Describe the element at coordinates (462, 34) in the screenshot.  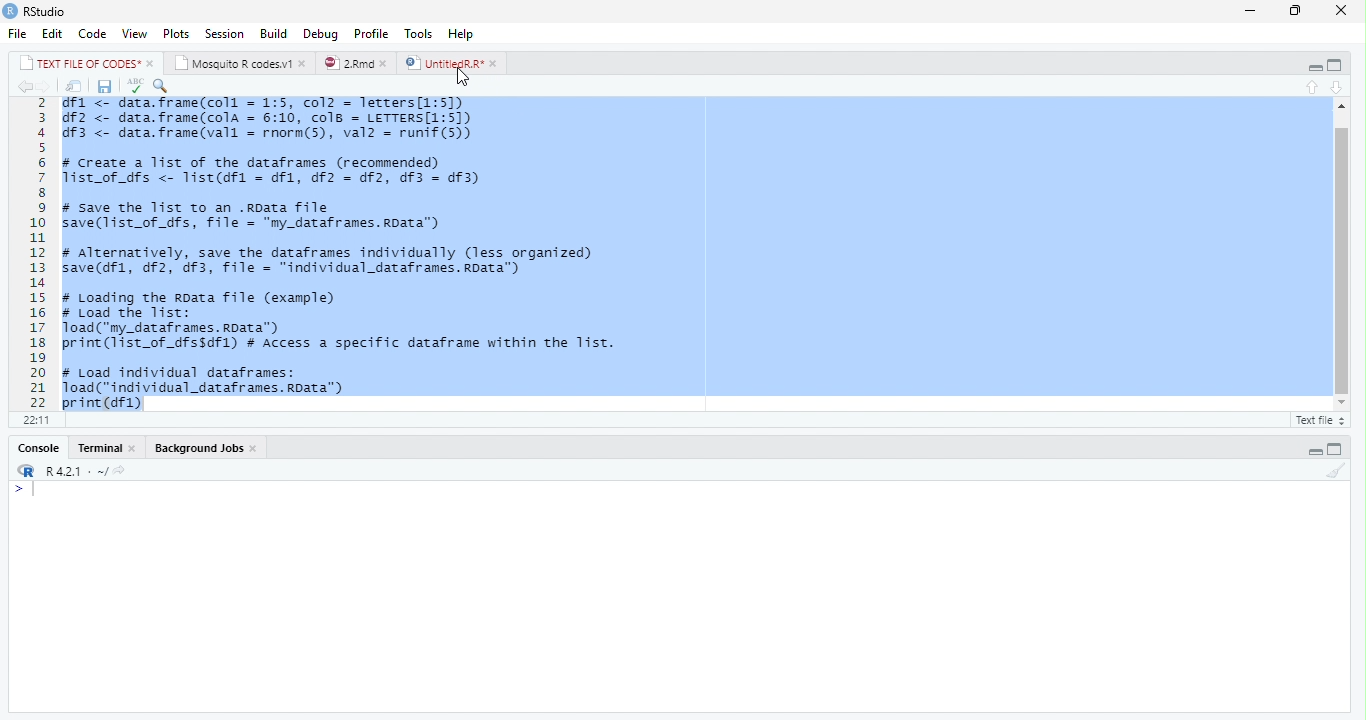
I see `Help` at that location.